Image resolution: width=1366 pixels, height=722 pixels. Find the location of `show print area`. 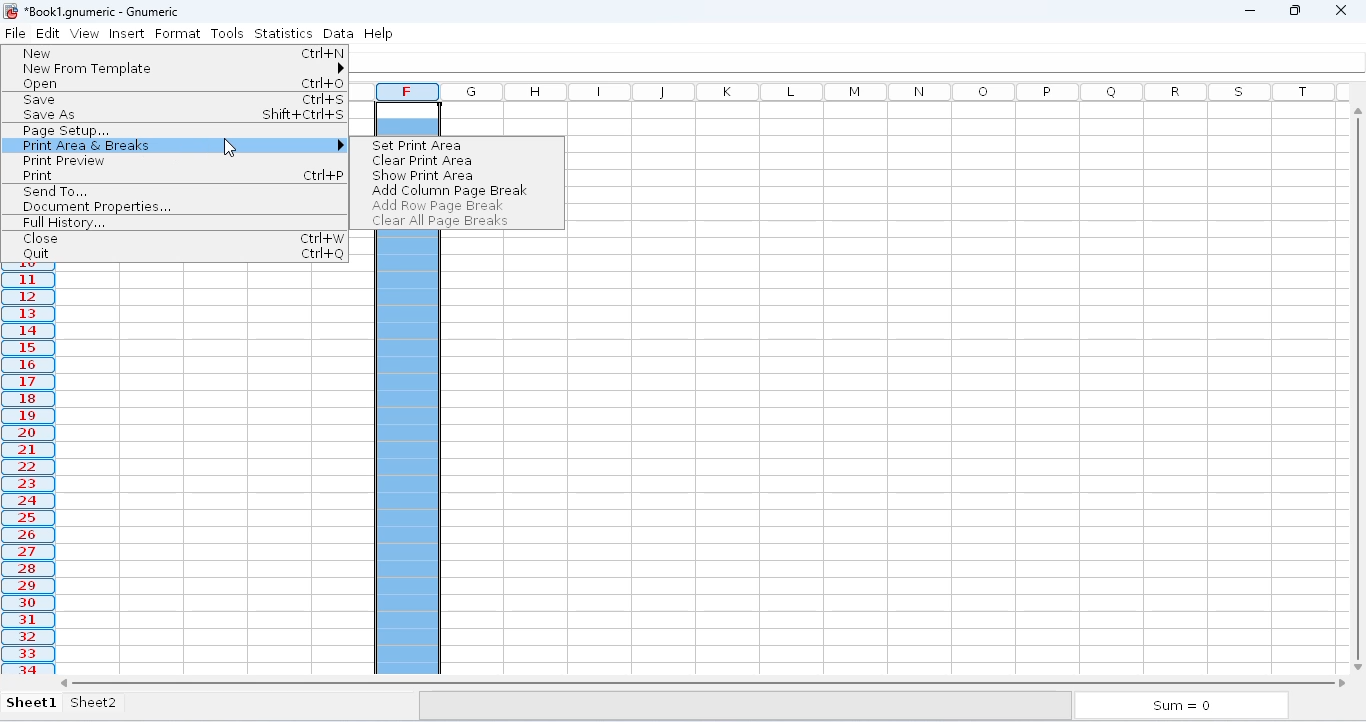

show print area is located at coordinates (423, 175).